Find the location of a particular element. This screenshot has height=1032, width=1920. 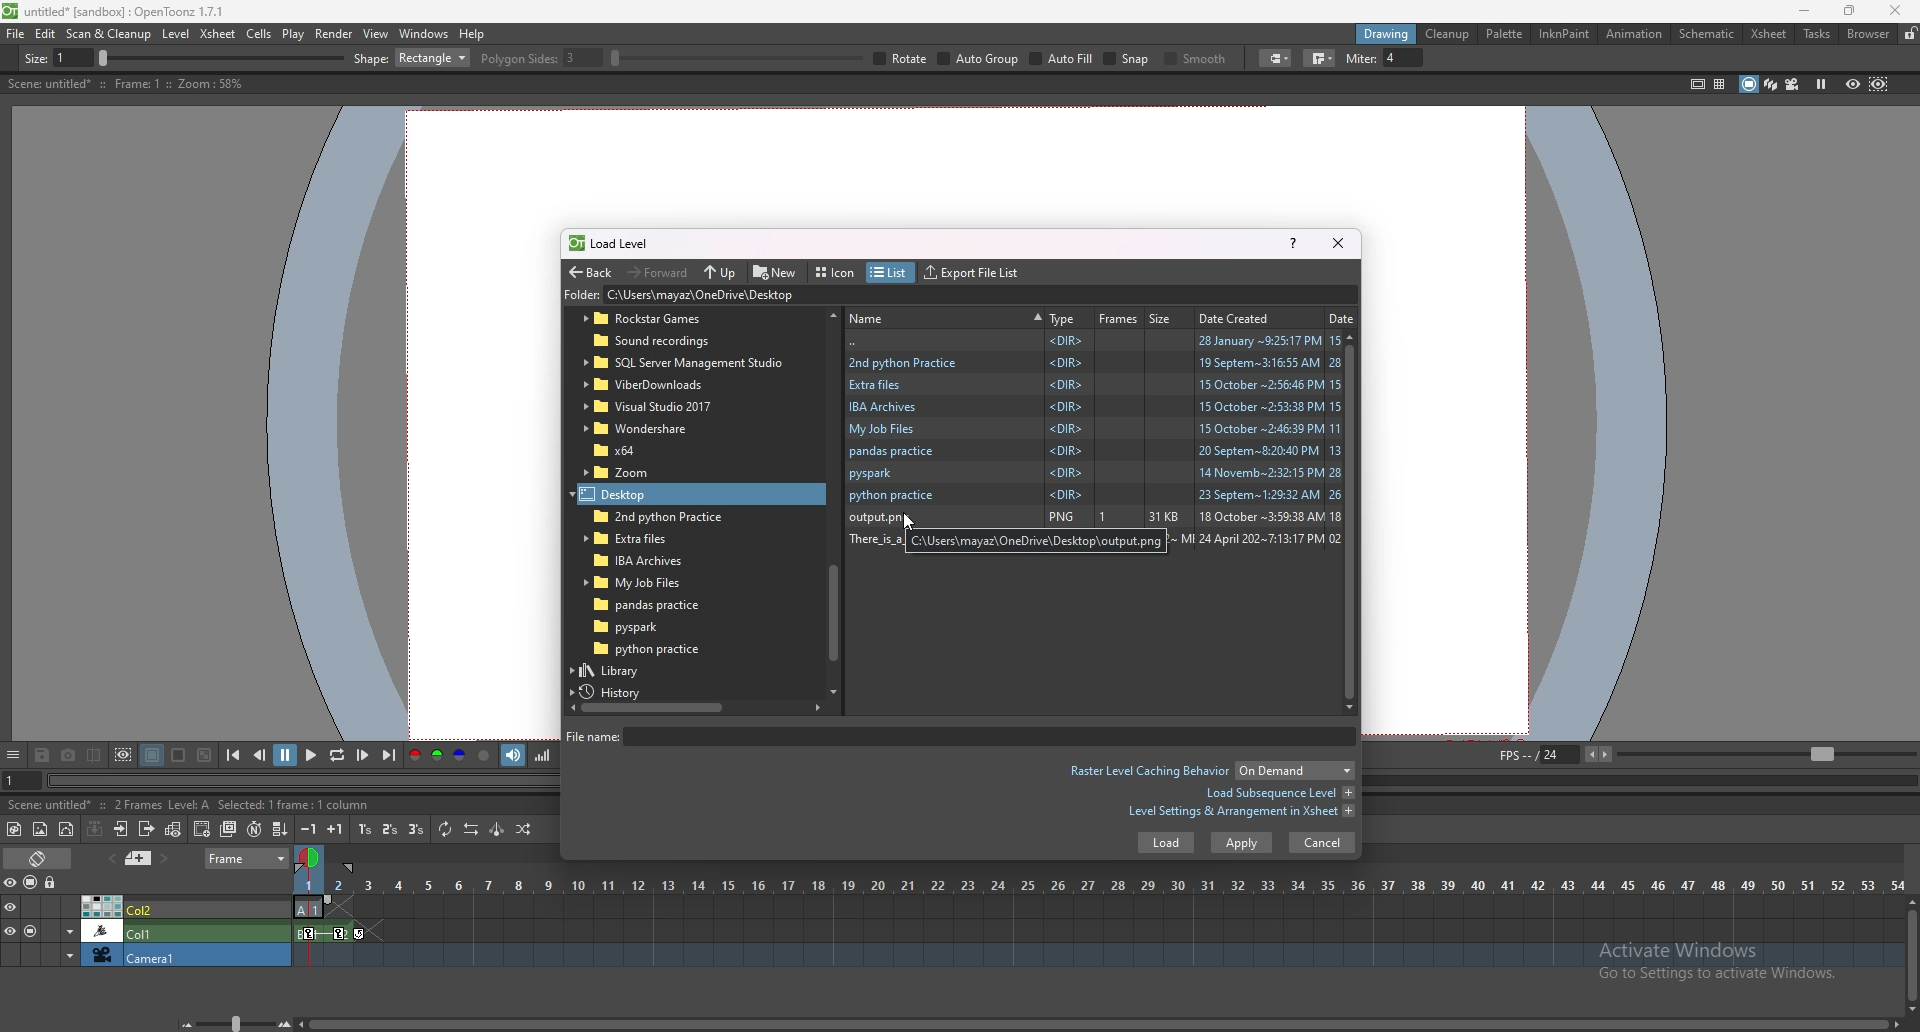

red channel is located at coordinates (413, 757).